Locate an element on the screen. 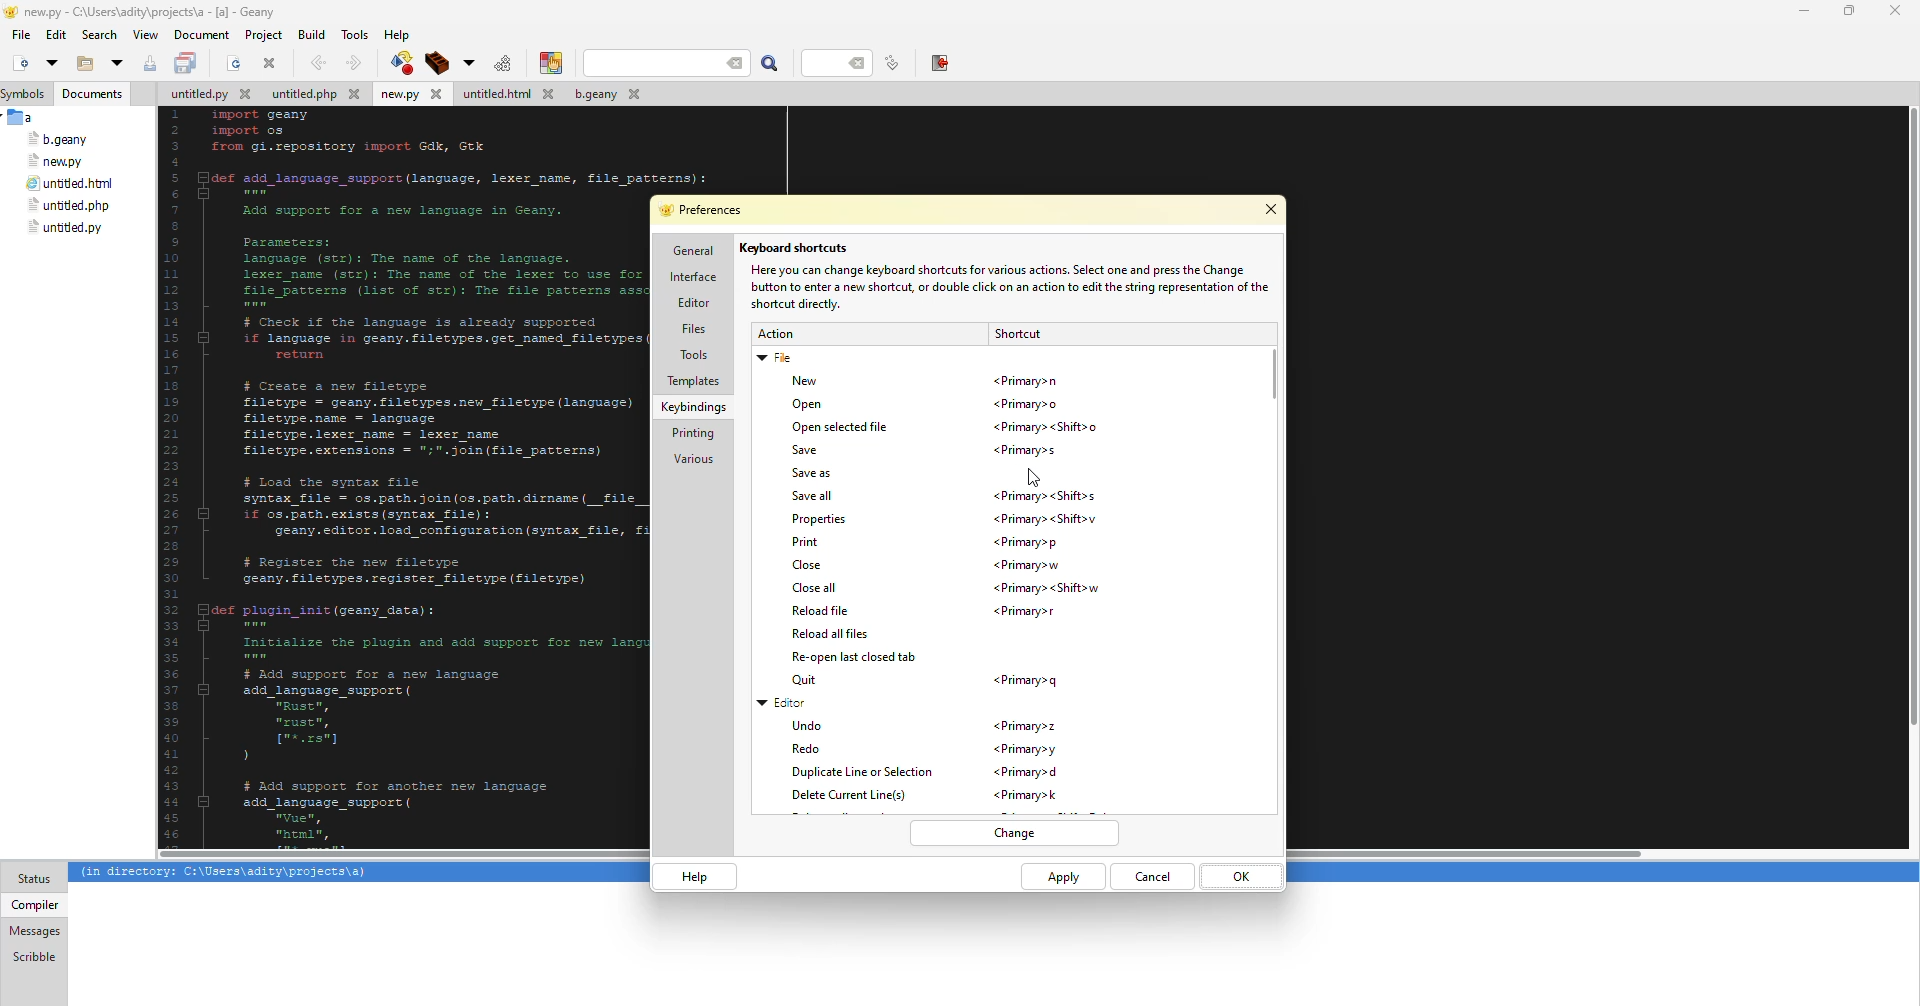 This screenshot has width=1920, height=1006. symbols is located at coordinates (28, 94).